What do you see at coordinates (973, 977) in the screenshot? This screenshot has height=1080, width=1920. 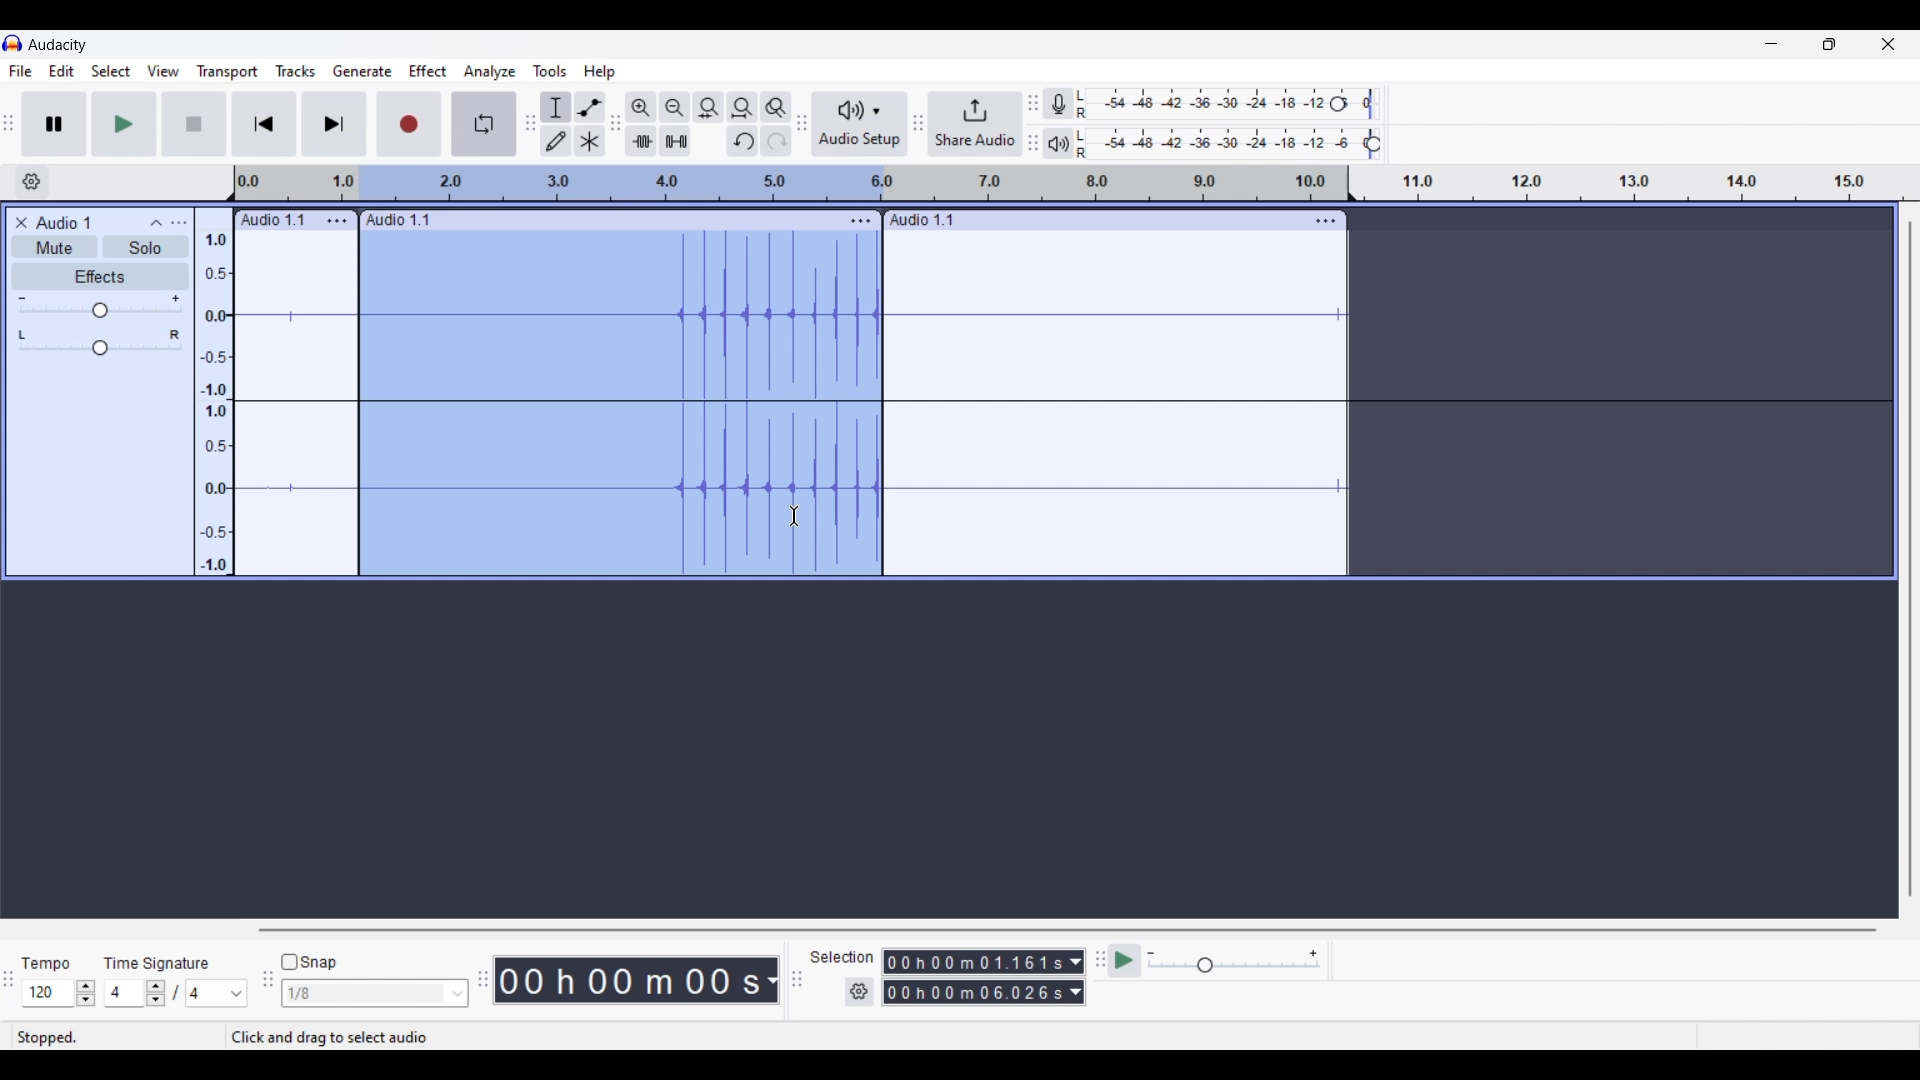 I see `Selection duration` at bounding box center [973, 977].